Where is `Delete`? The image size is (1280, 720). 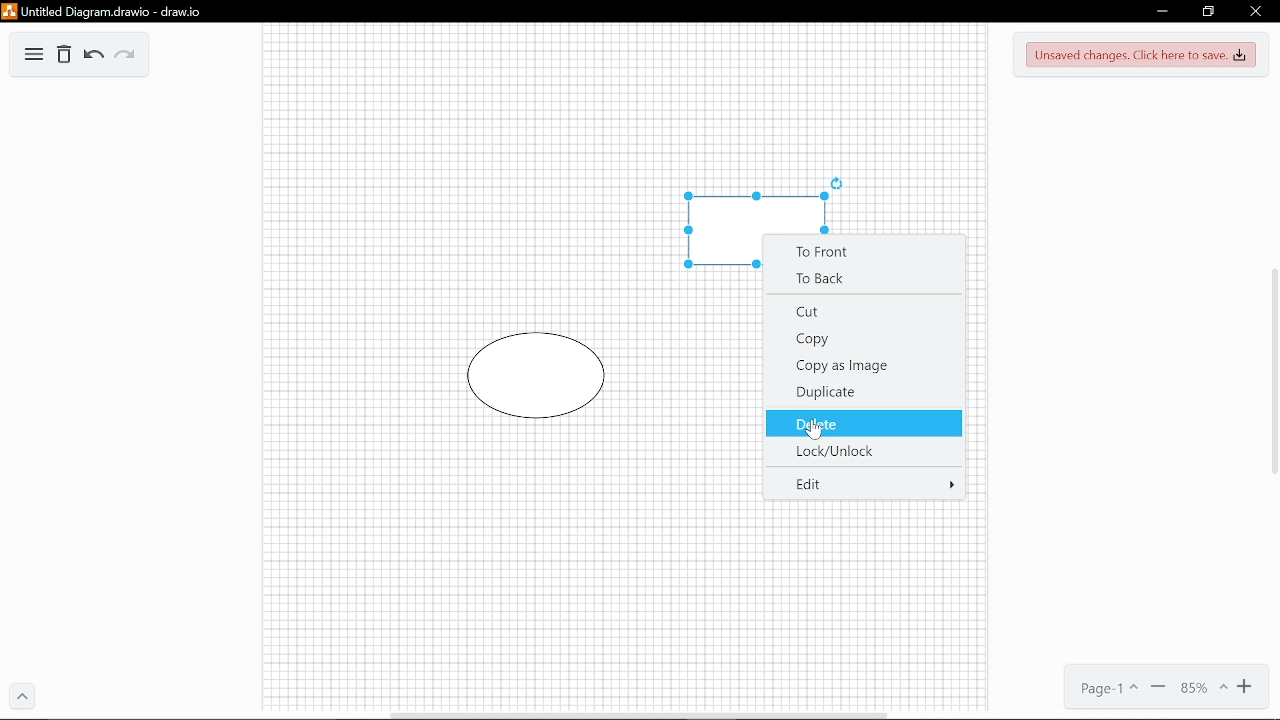 Delete is located at coordinates (863, 422).